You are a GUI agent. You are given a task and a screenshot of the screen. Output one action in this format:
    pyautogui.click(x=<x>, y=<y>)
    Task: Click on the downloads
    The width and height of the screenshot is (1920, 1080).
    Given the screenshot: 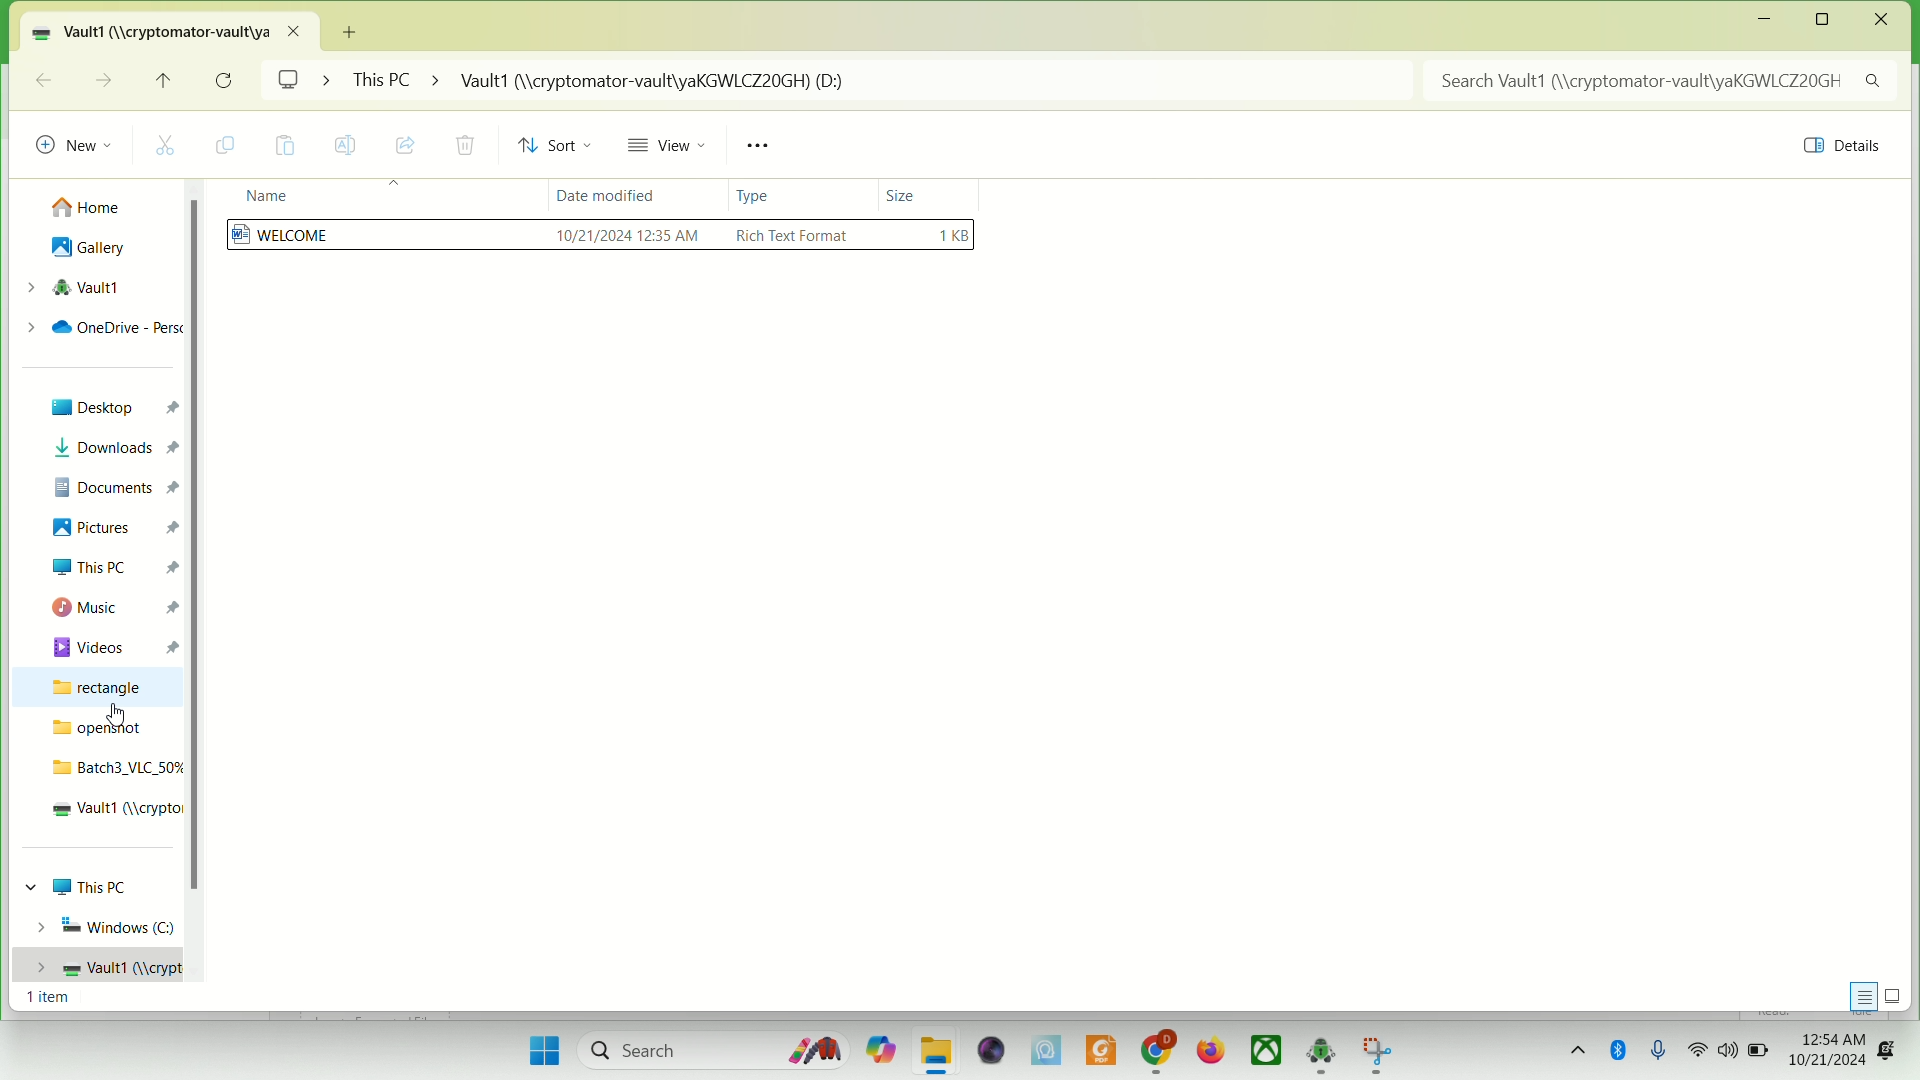 What is the action you would take?
    pyautogui.click(x=111, y=450)
    